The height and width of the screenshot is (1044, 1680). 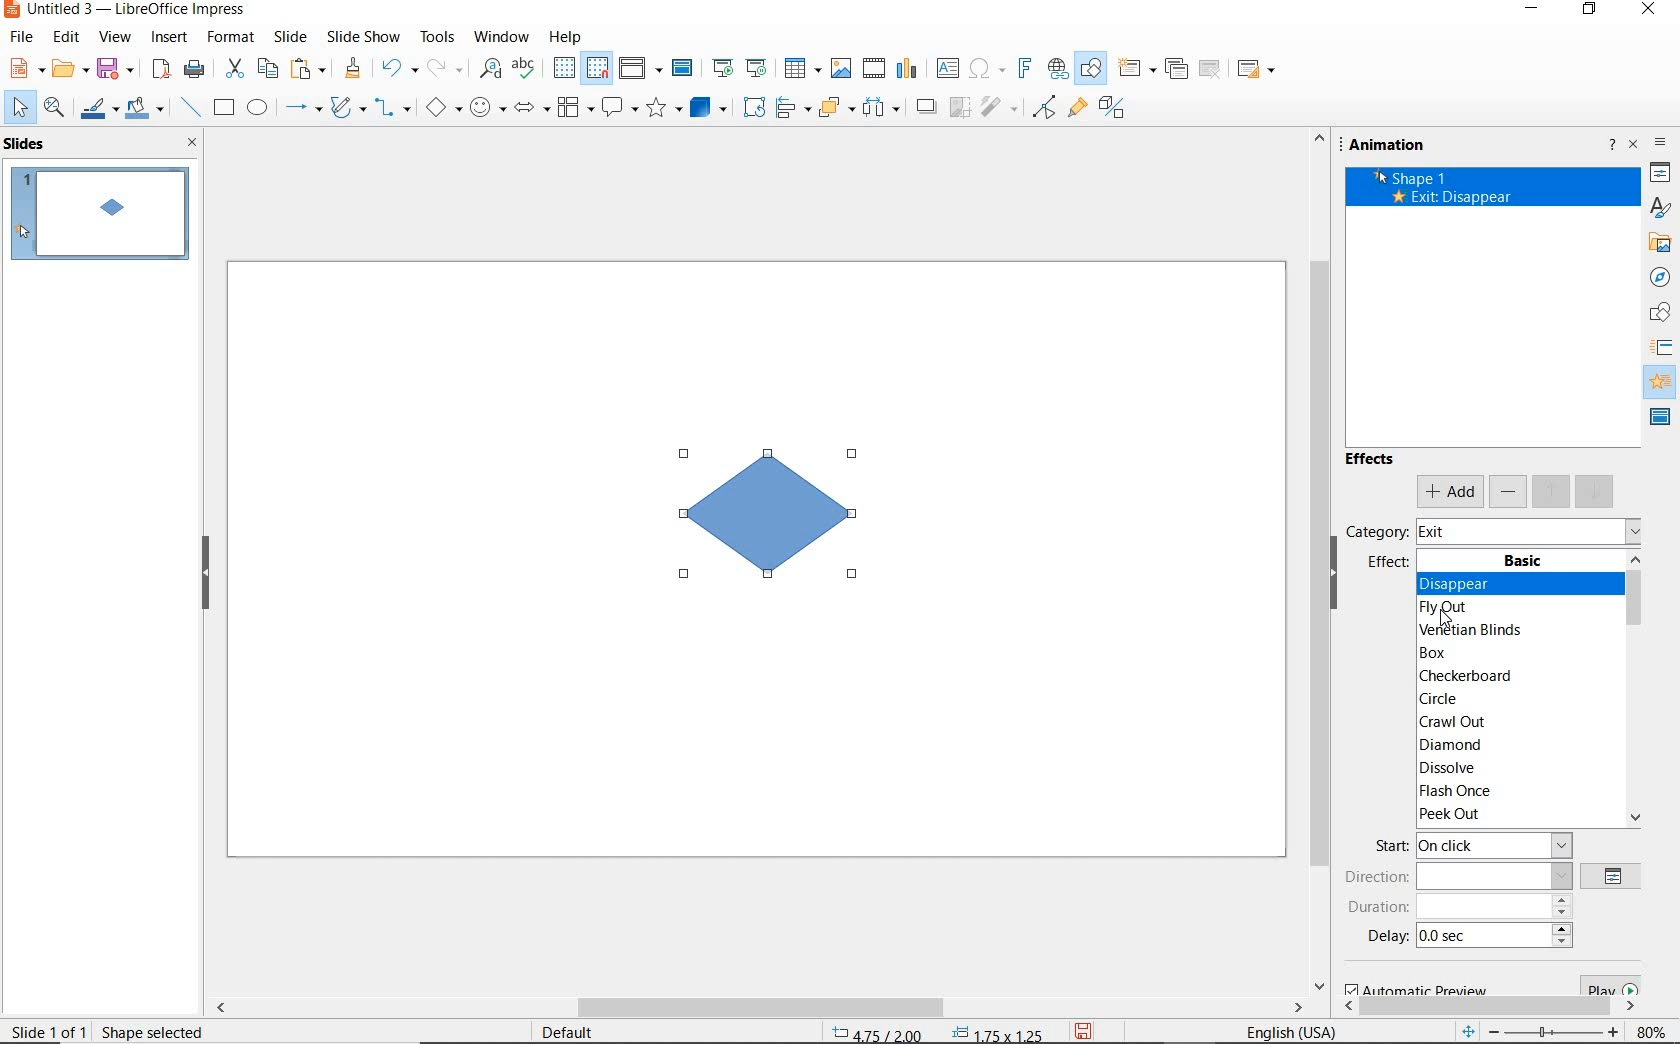 What do you see at coordinates (1613, 877) in the screenshot?
I see `options` at bounding box center [1613, 877].